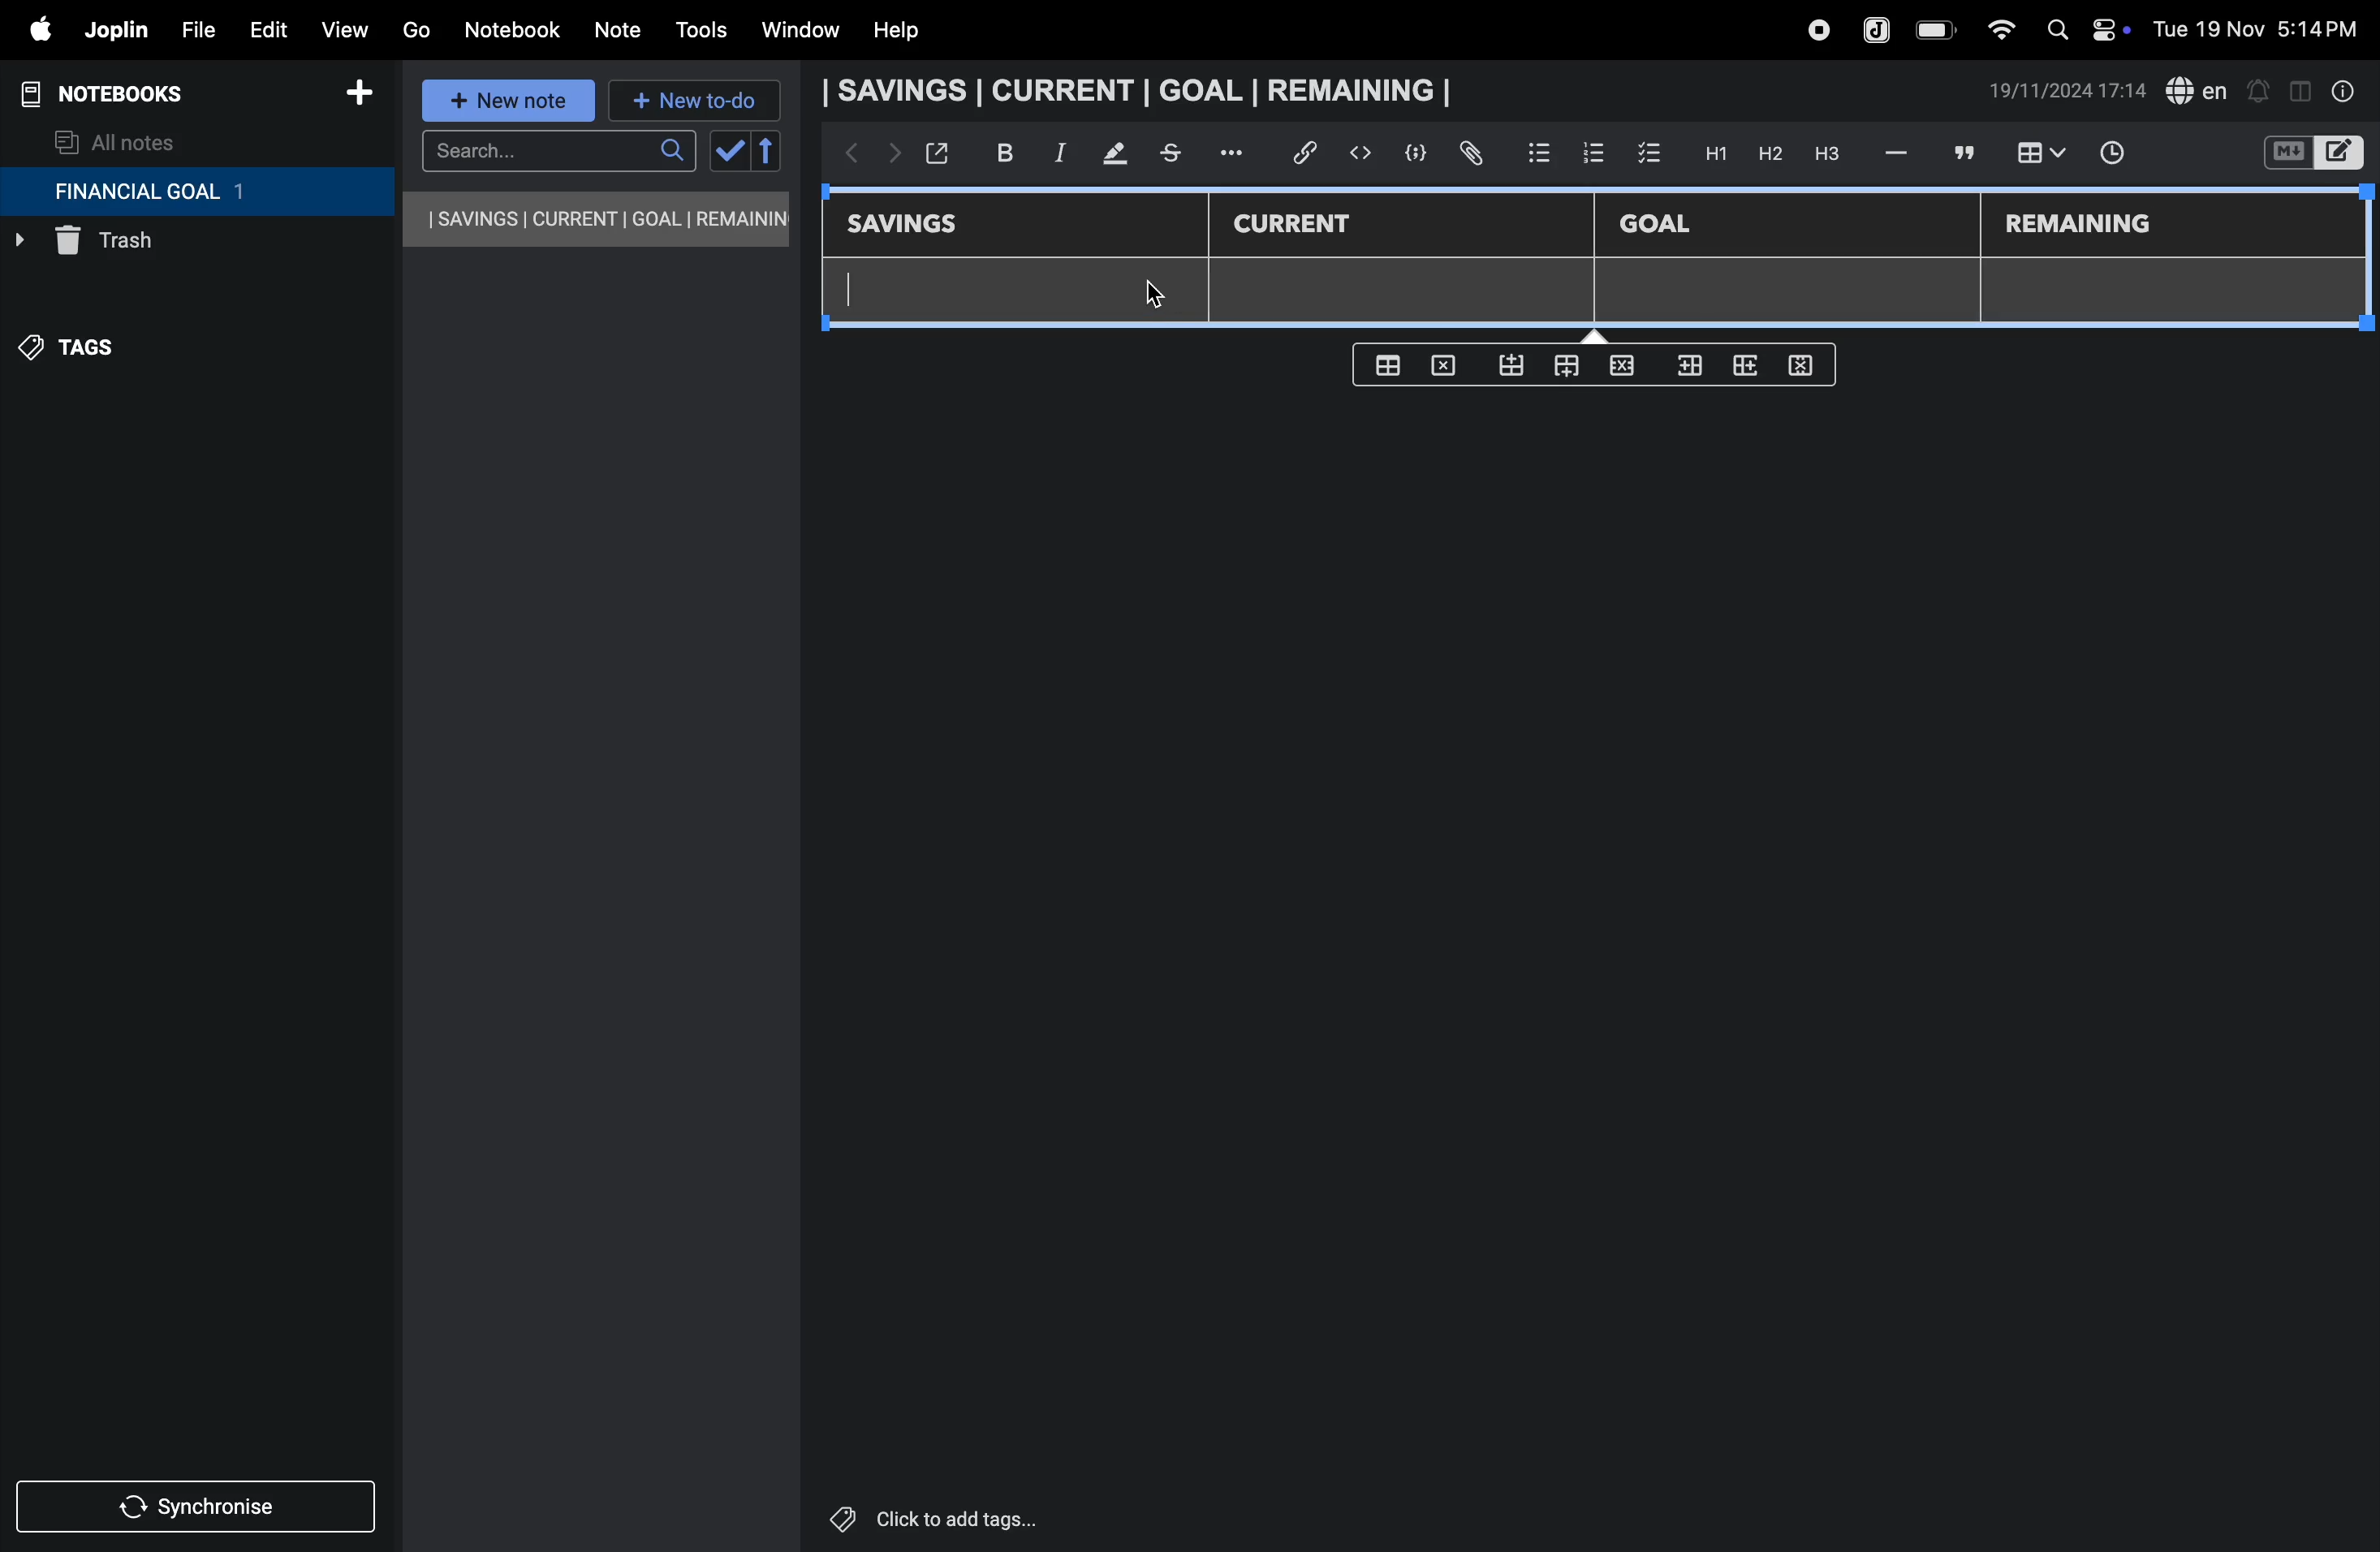  Describe the element at coordinates (120, 94) in the screenshot. I see `notebooks` at that location.